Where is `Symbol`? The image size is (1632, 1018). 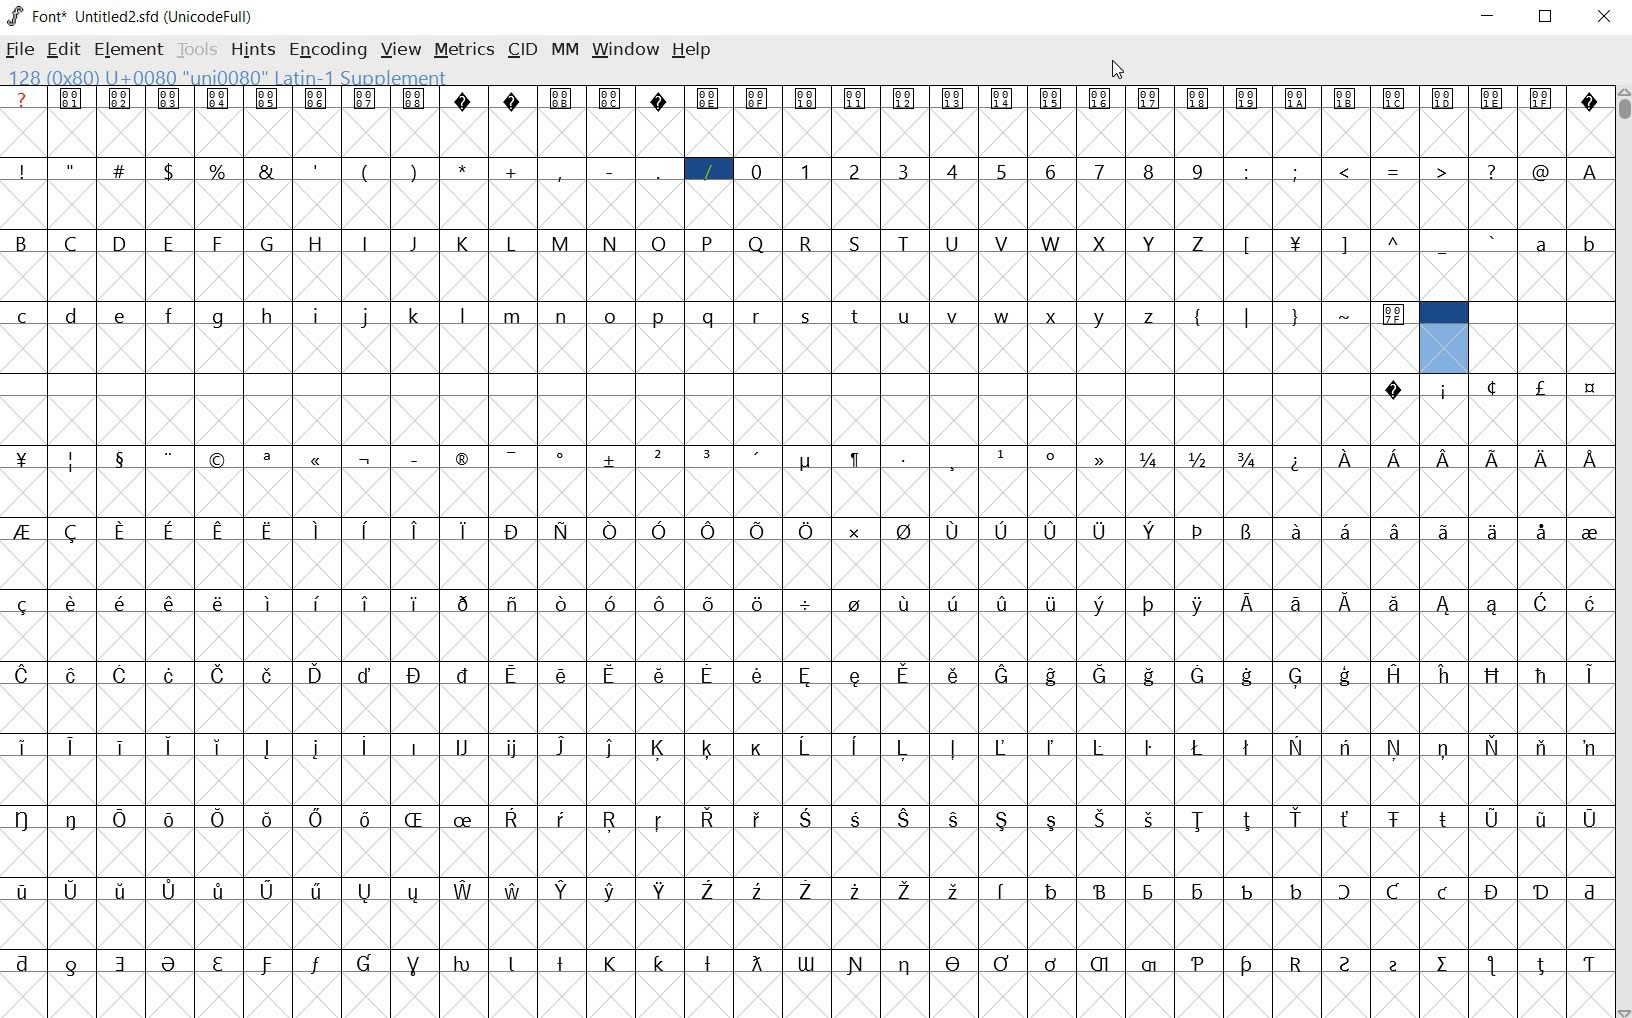 Symbol is located at coordinates (1494, 457).